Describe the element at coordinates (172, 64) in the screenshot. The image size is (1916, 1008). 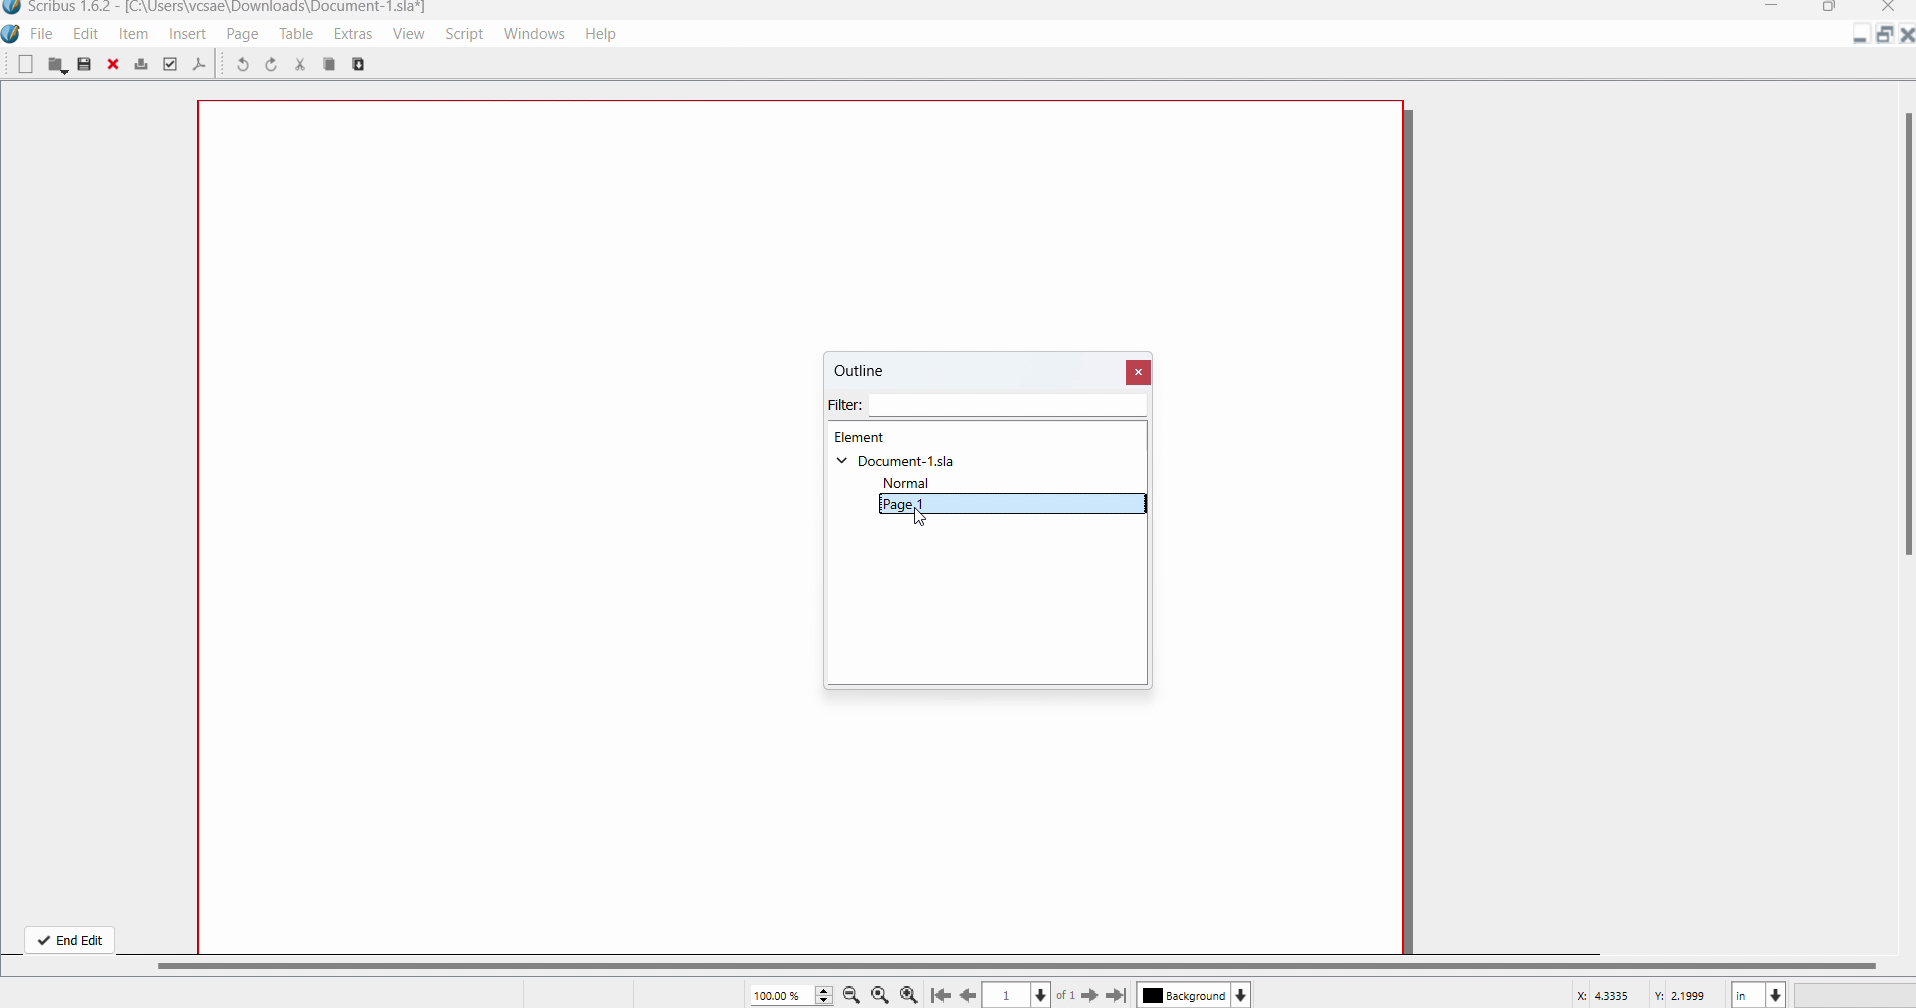
I see `` at that location.